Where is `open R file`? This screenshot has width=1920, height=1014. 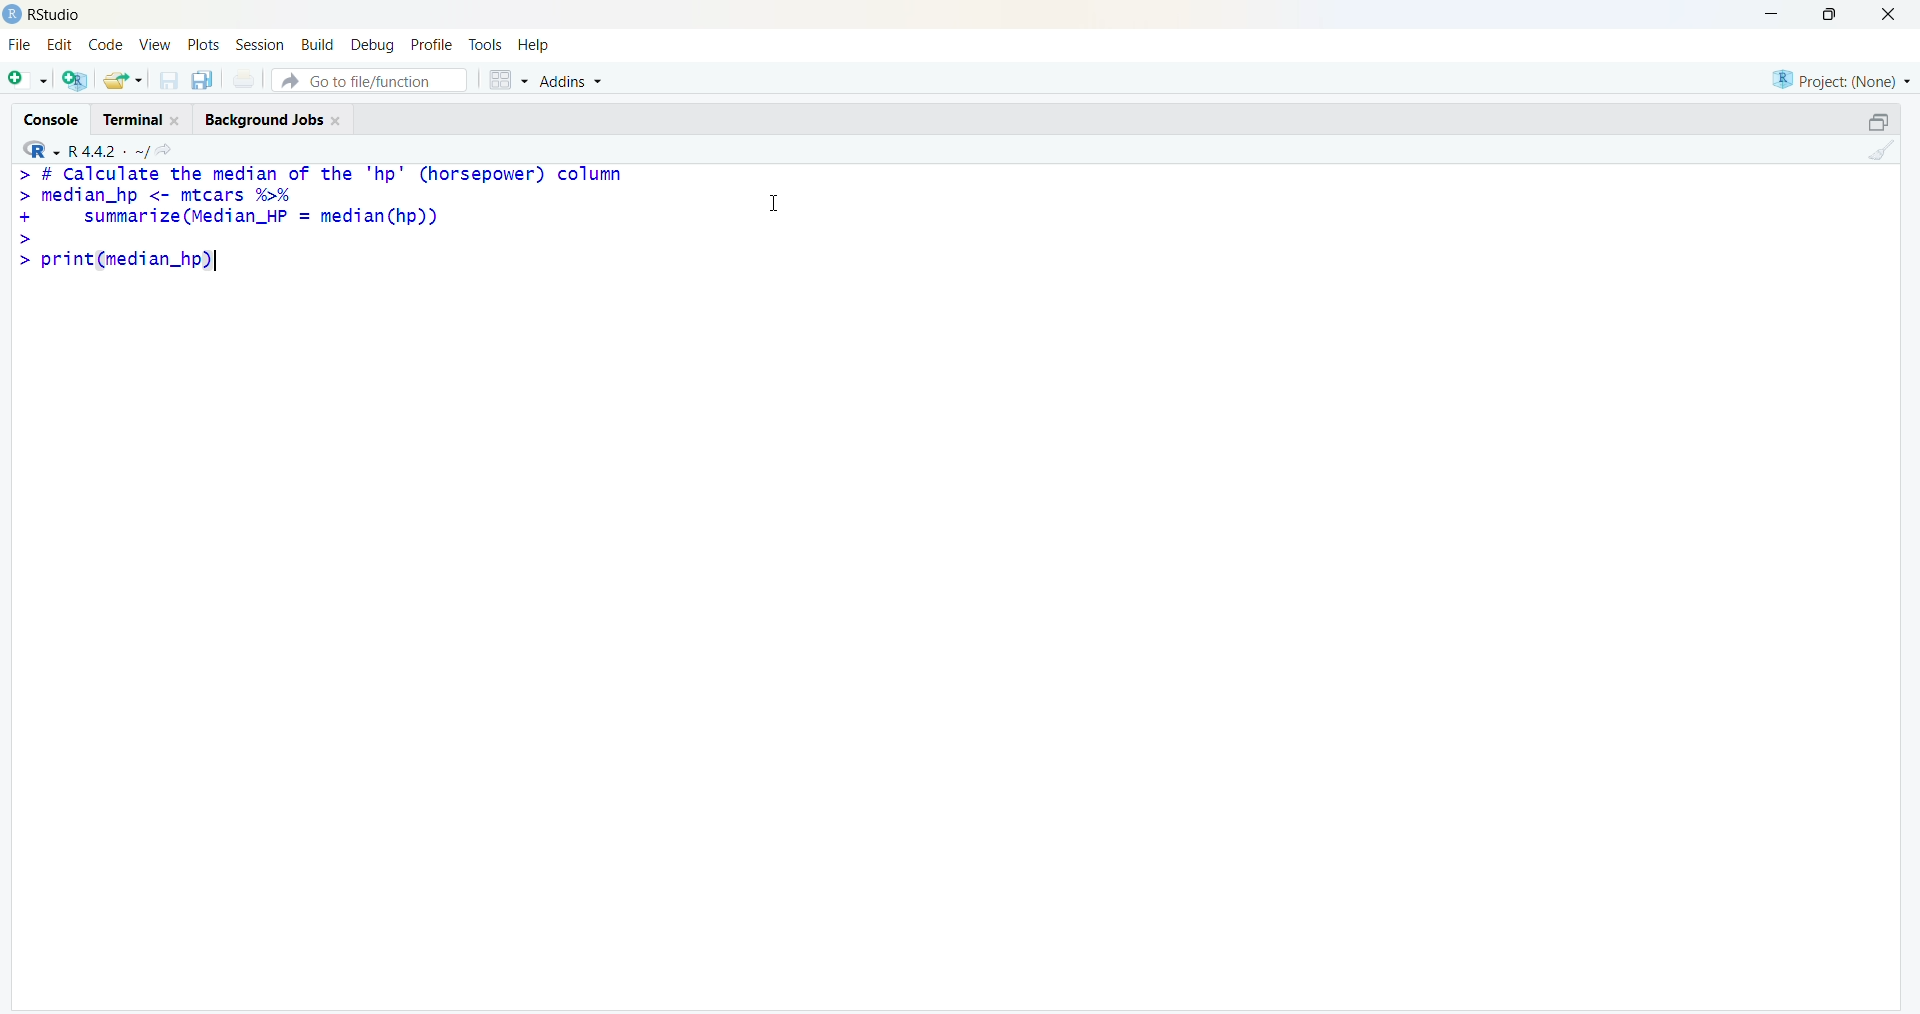
open R file is located at coordinates (74, 81).